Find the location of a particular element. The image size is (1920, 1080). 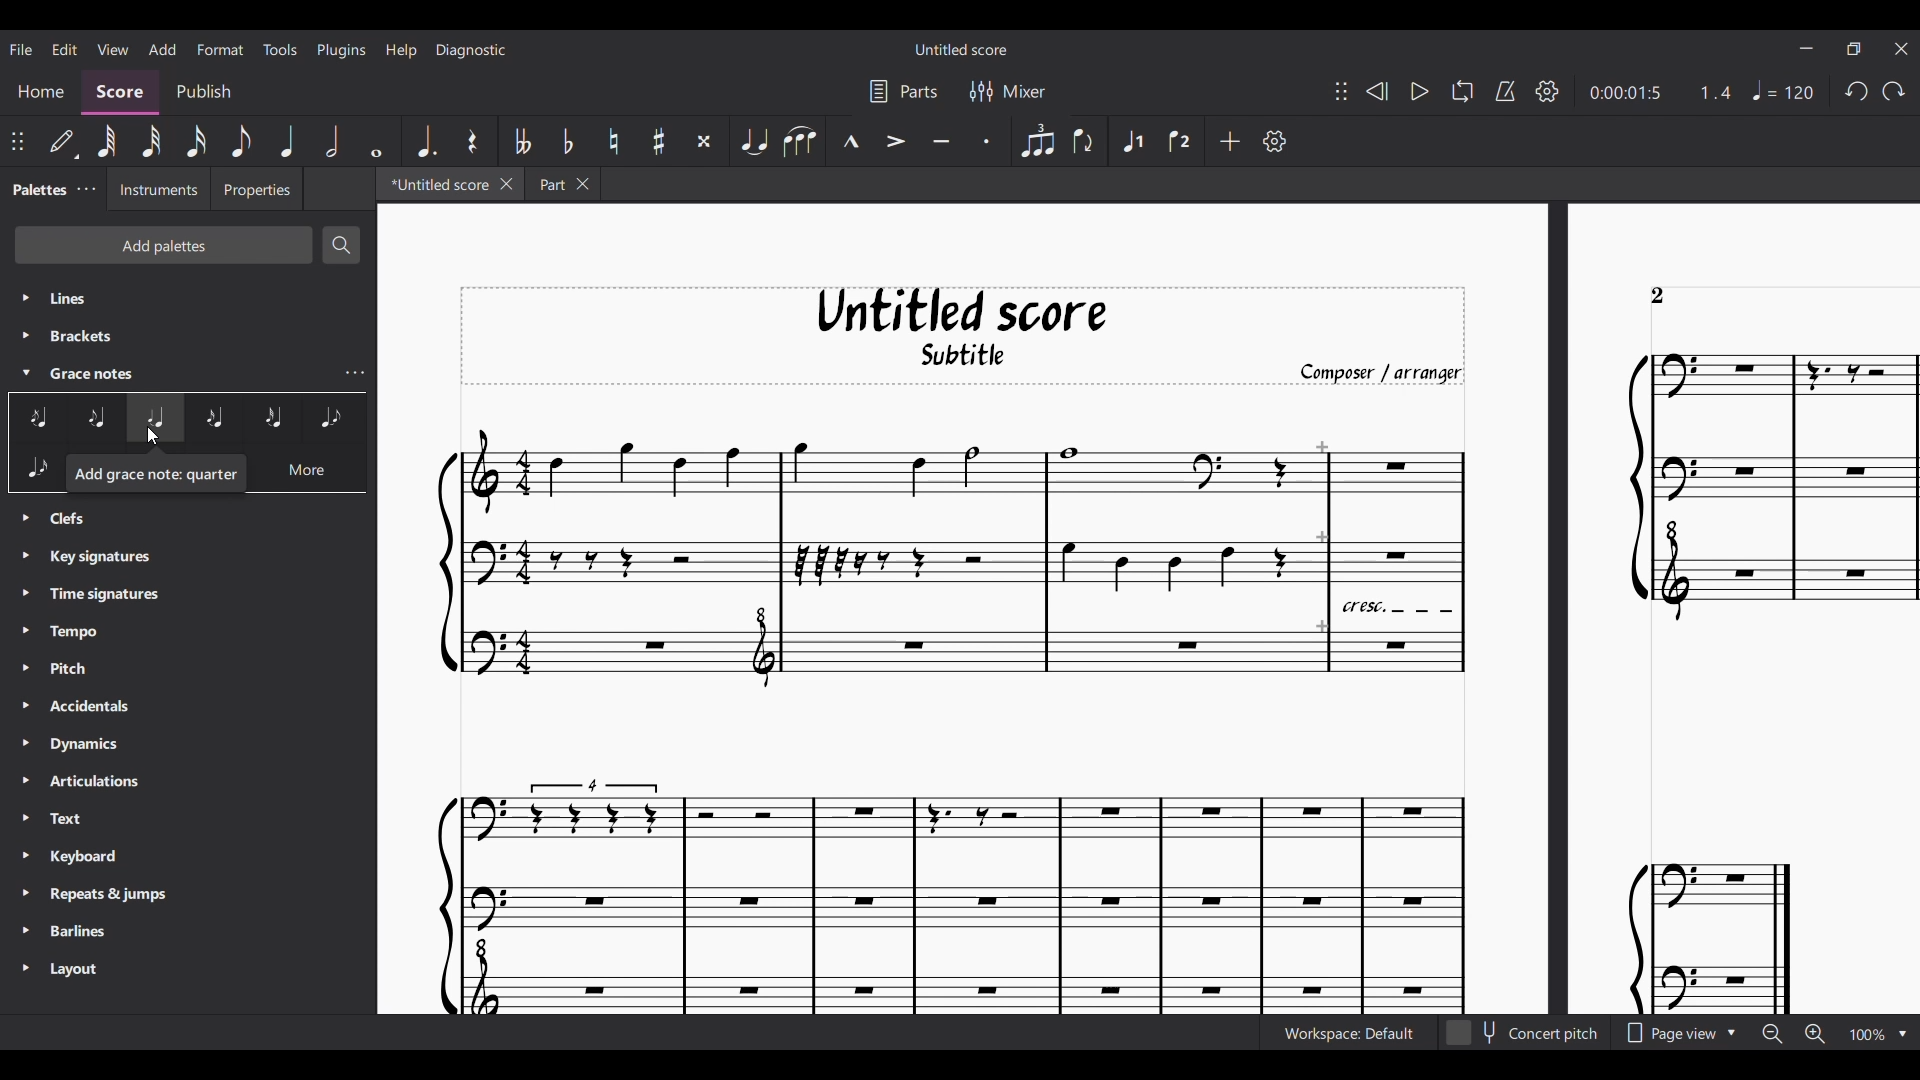

Tools menu is located at coordinates (281, 49).